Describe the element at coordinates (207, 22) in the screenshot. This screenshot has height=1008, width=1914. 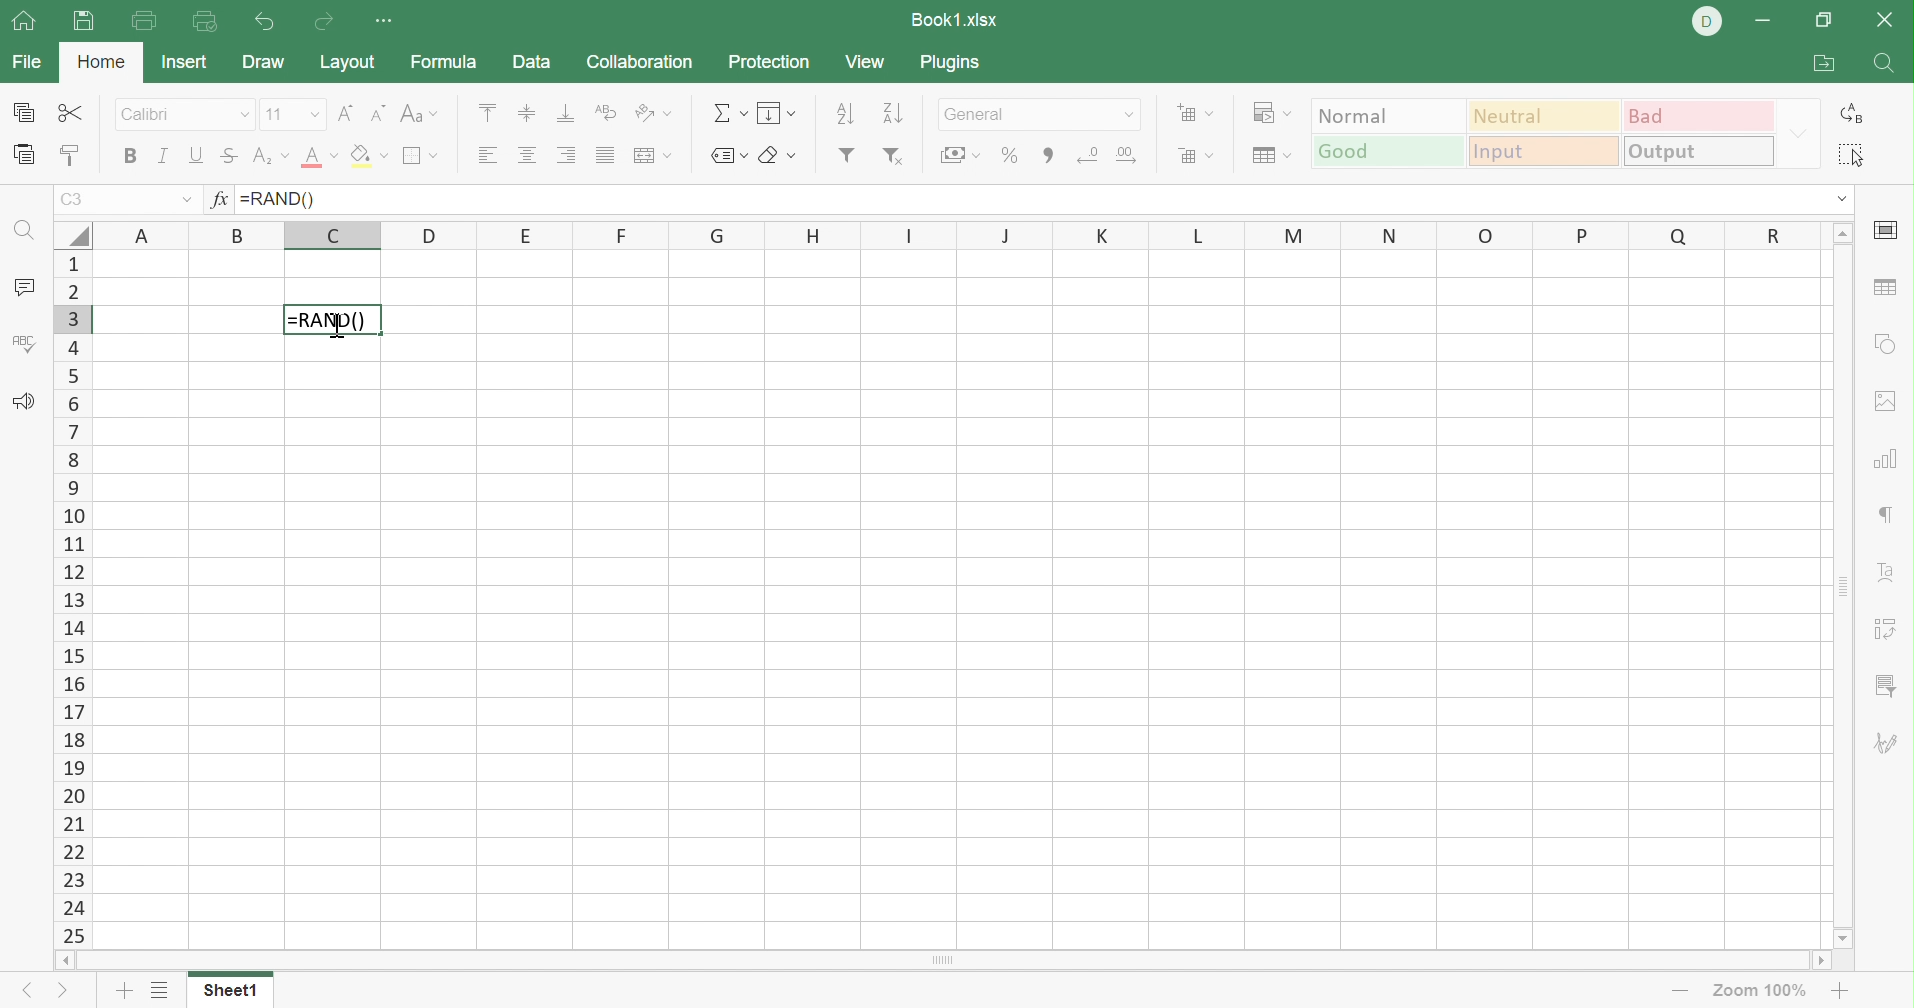
I see `Quick print` at that location.